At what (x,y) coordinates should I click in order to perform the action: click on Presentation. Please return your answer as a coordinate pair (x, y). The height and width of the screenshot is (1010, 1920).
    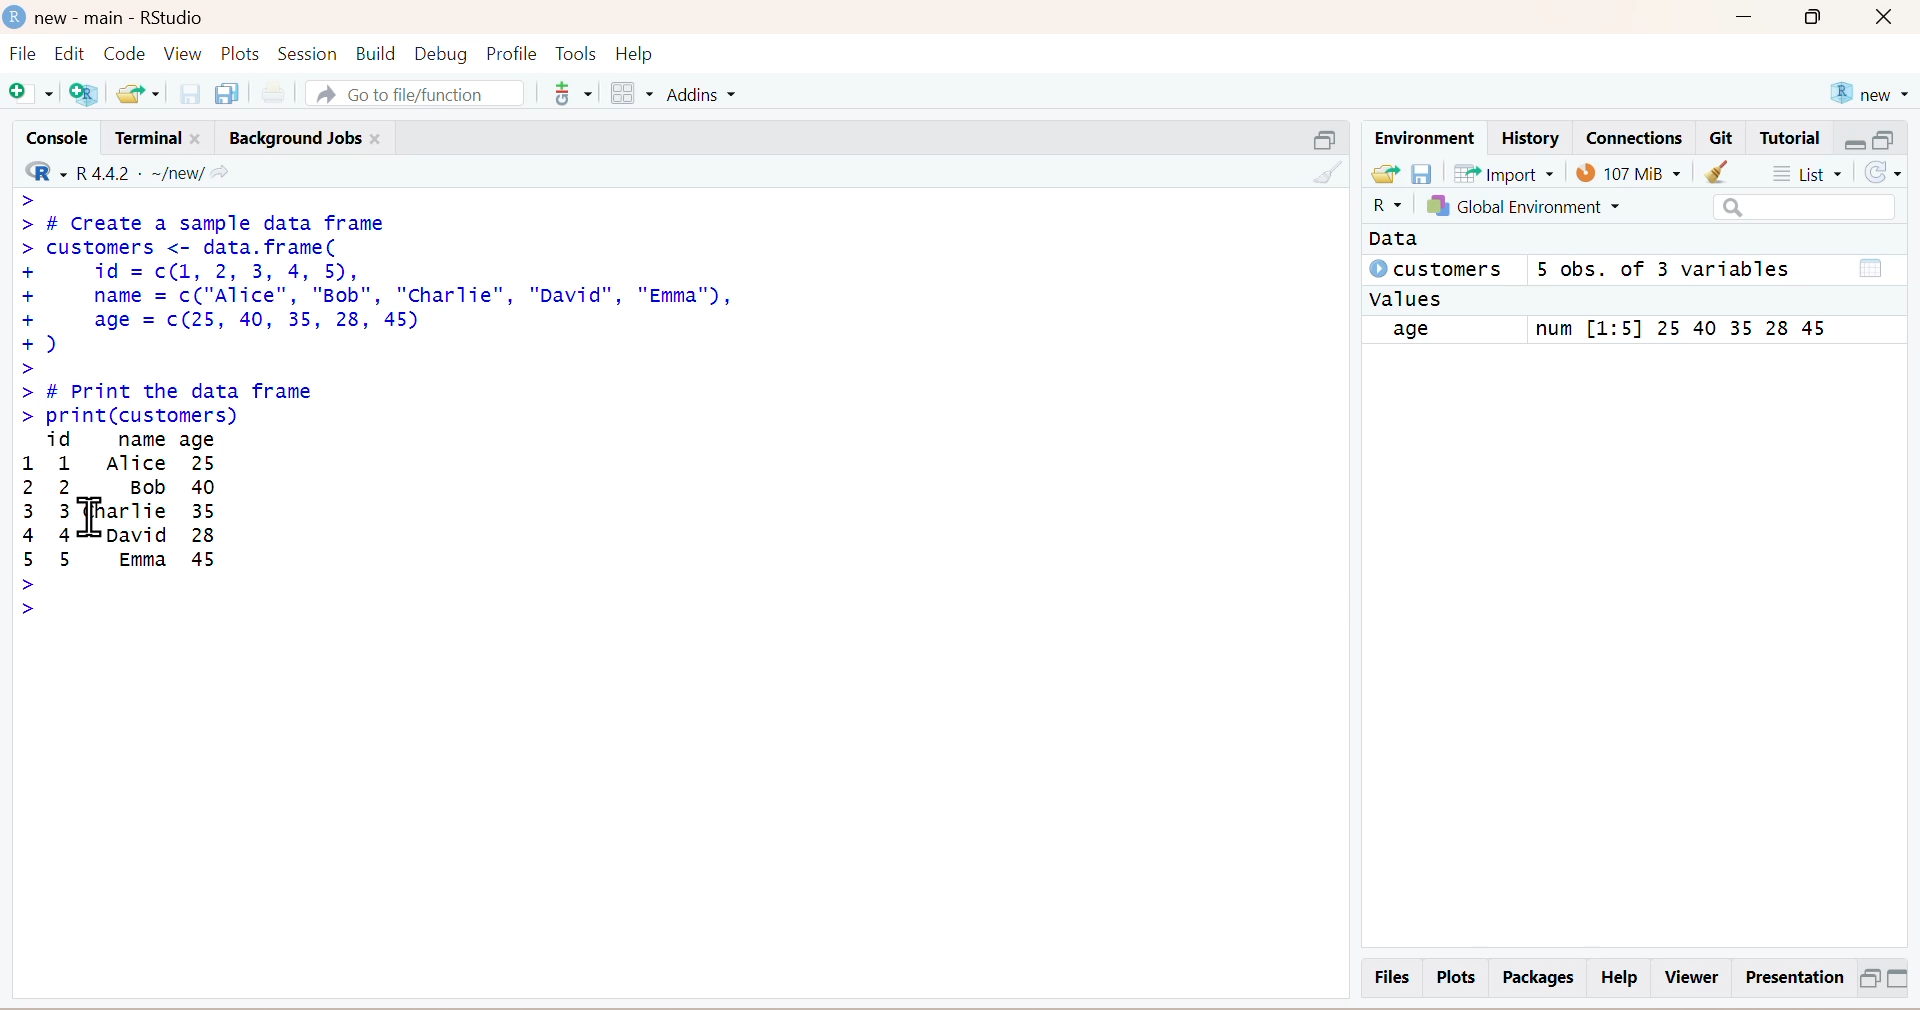
    Looking at the image, I should click on (1790, 978).